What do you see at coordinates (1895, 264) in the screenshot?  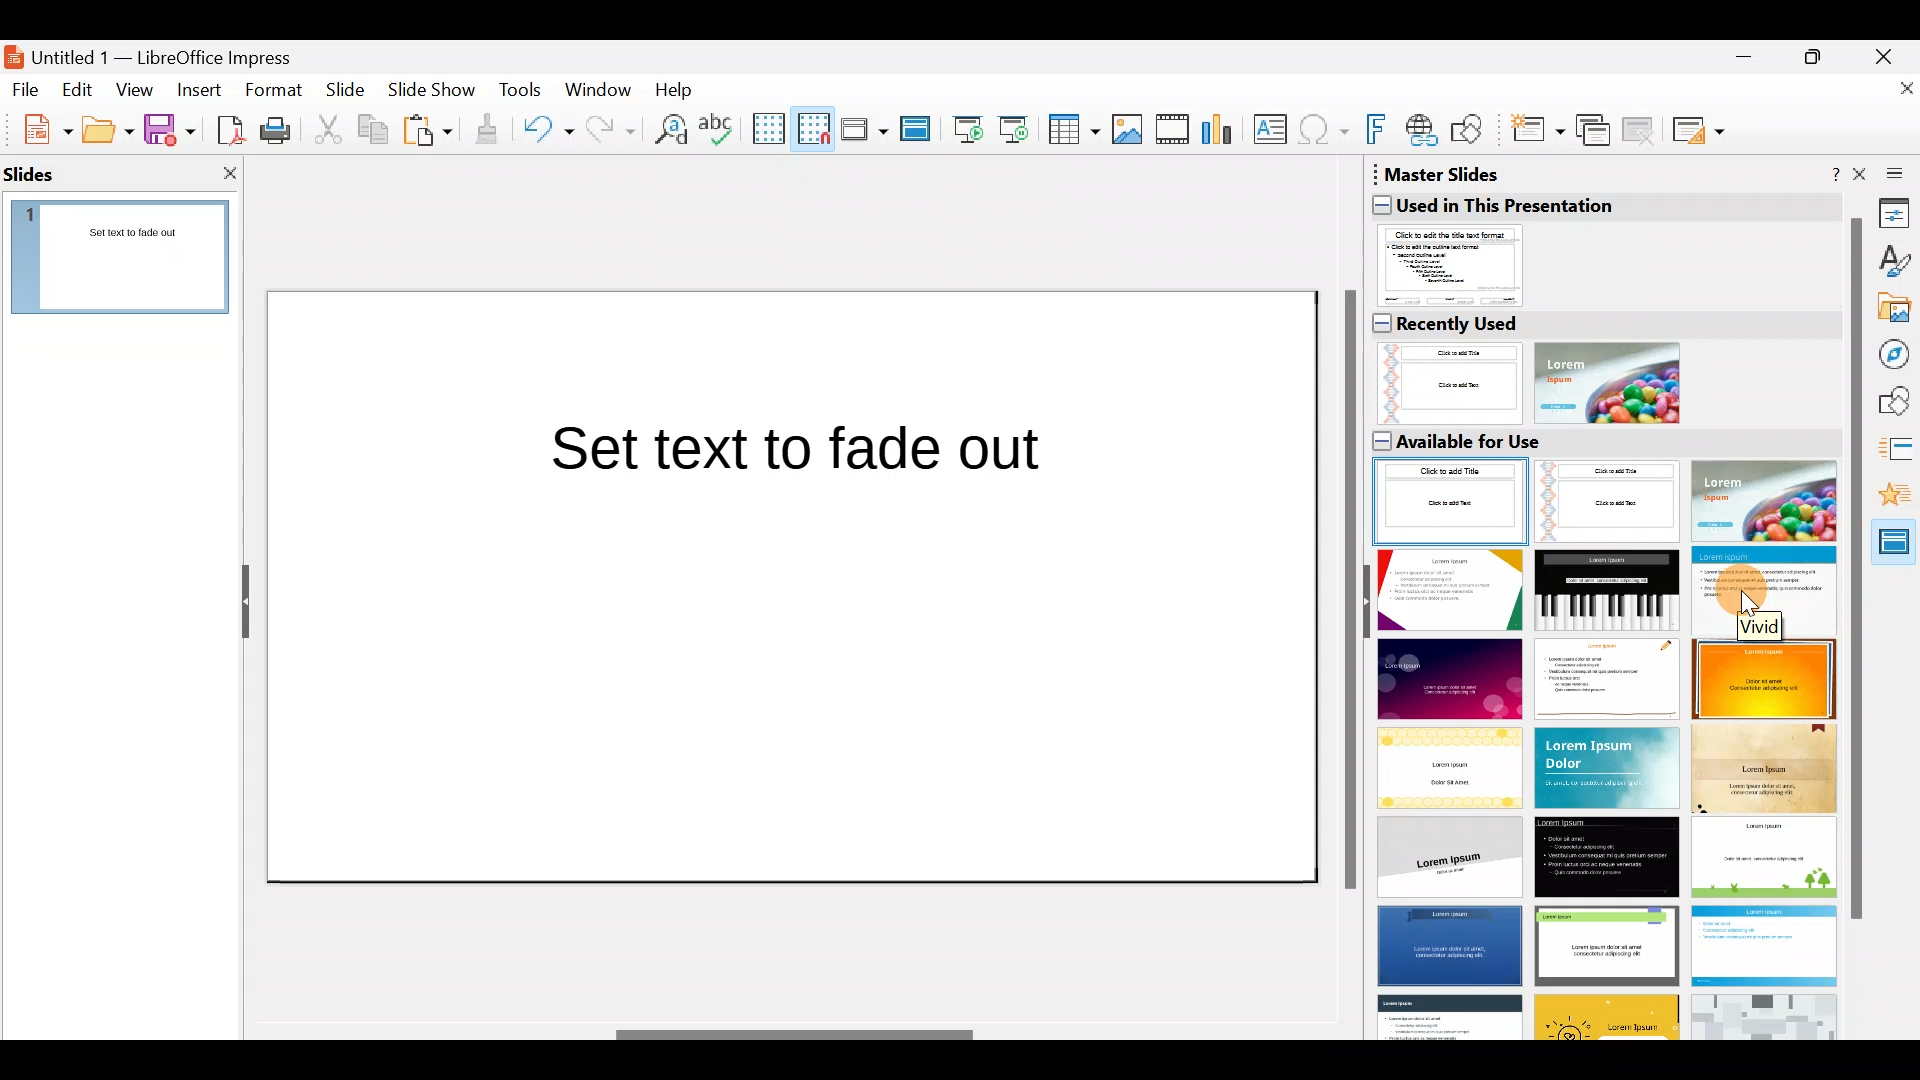 I see `Styles` at bounding box center [1895, 264].